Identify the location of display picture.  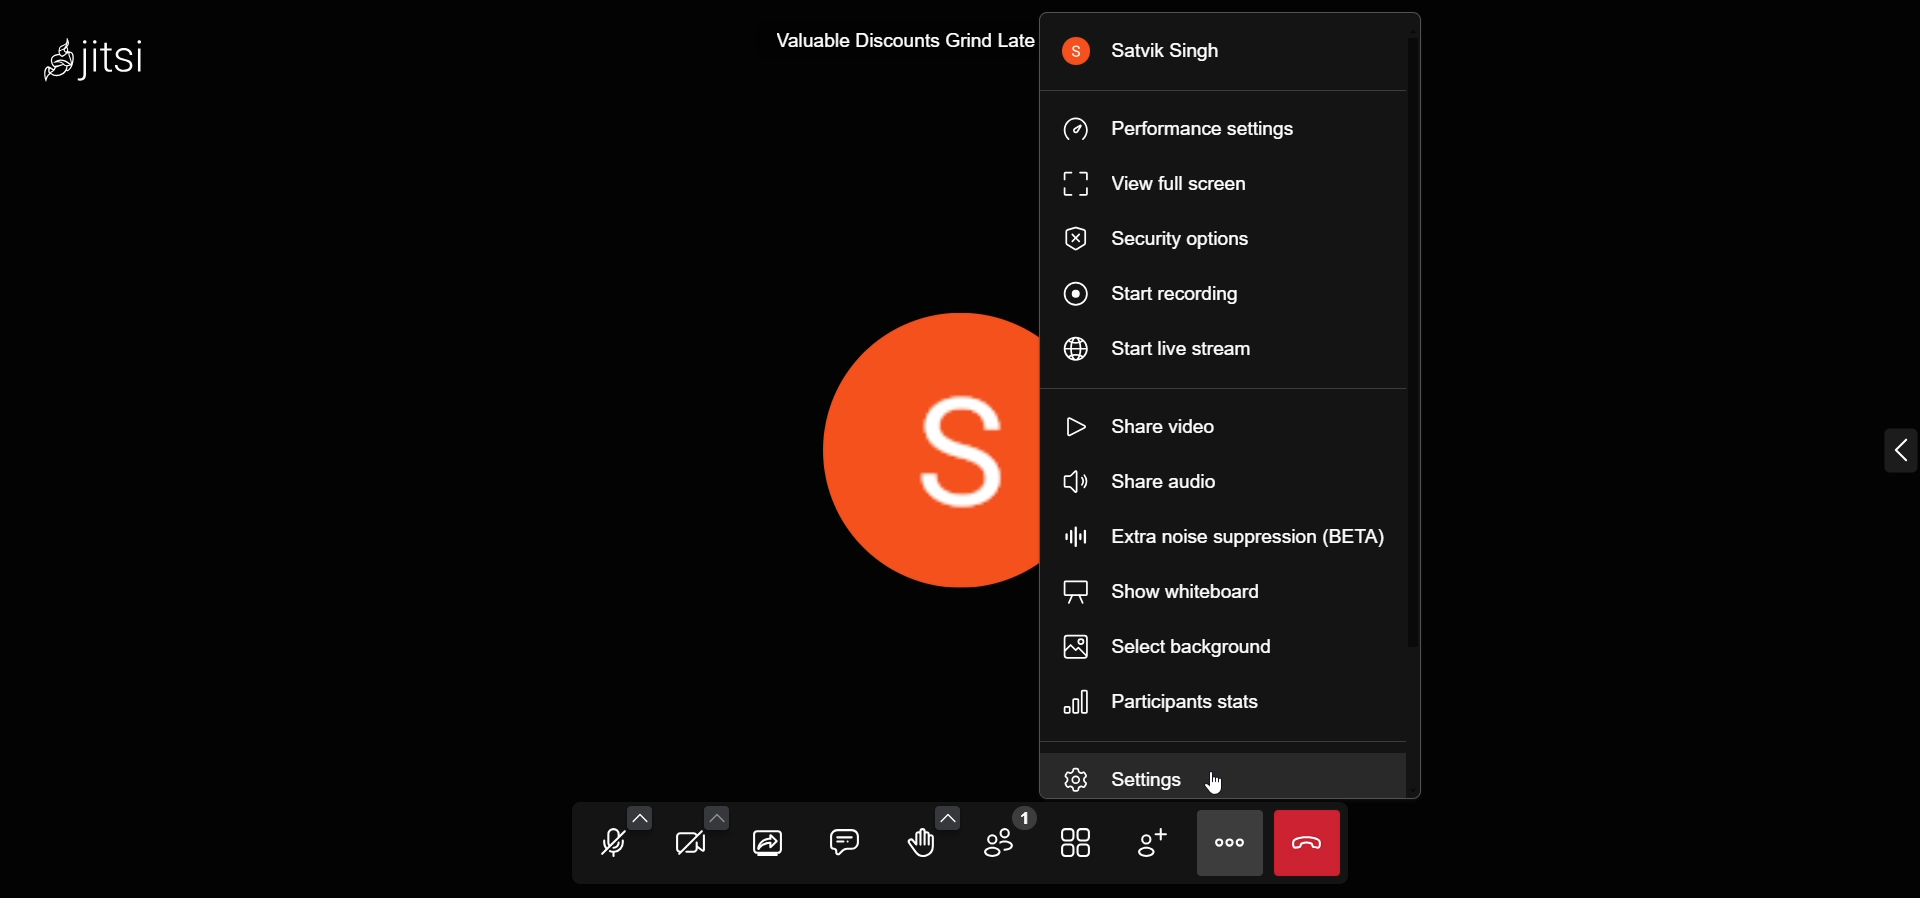
(844, 442).